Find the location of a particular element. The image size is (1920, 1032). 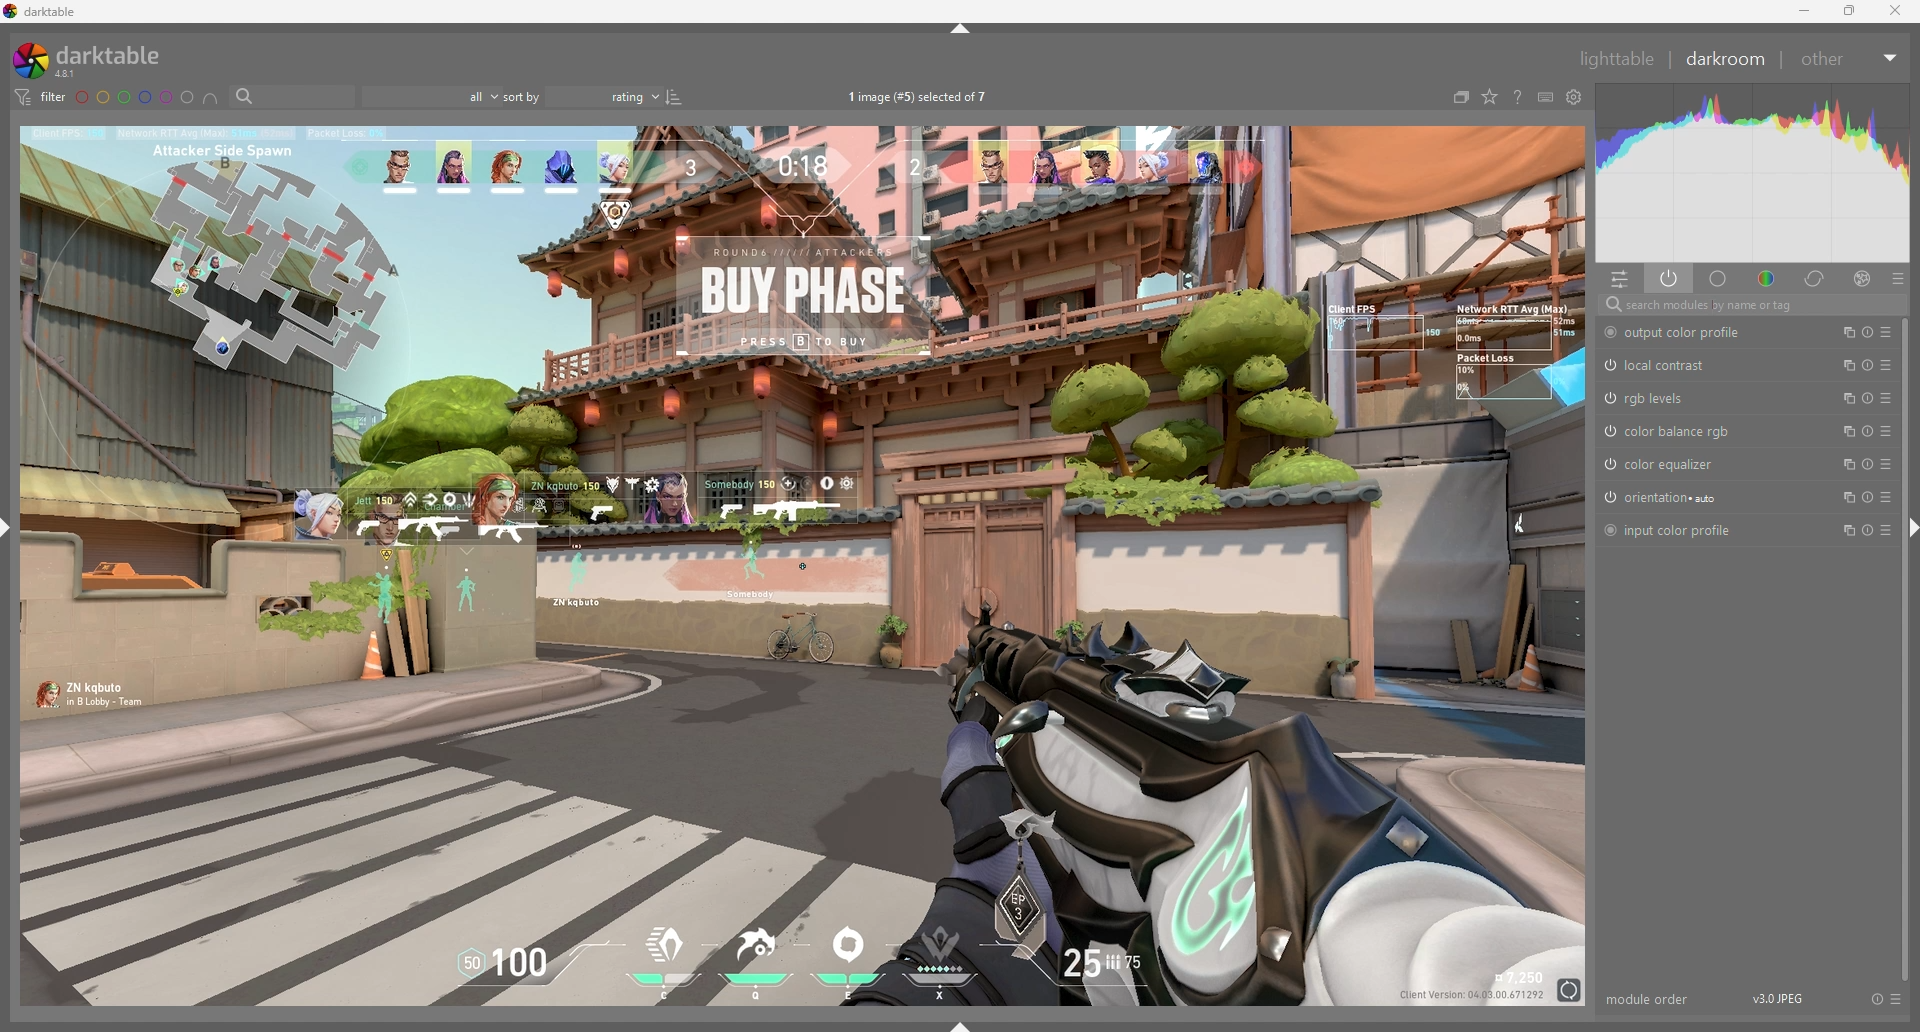

color label is located at coordinates (135, 97).